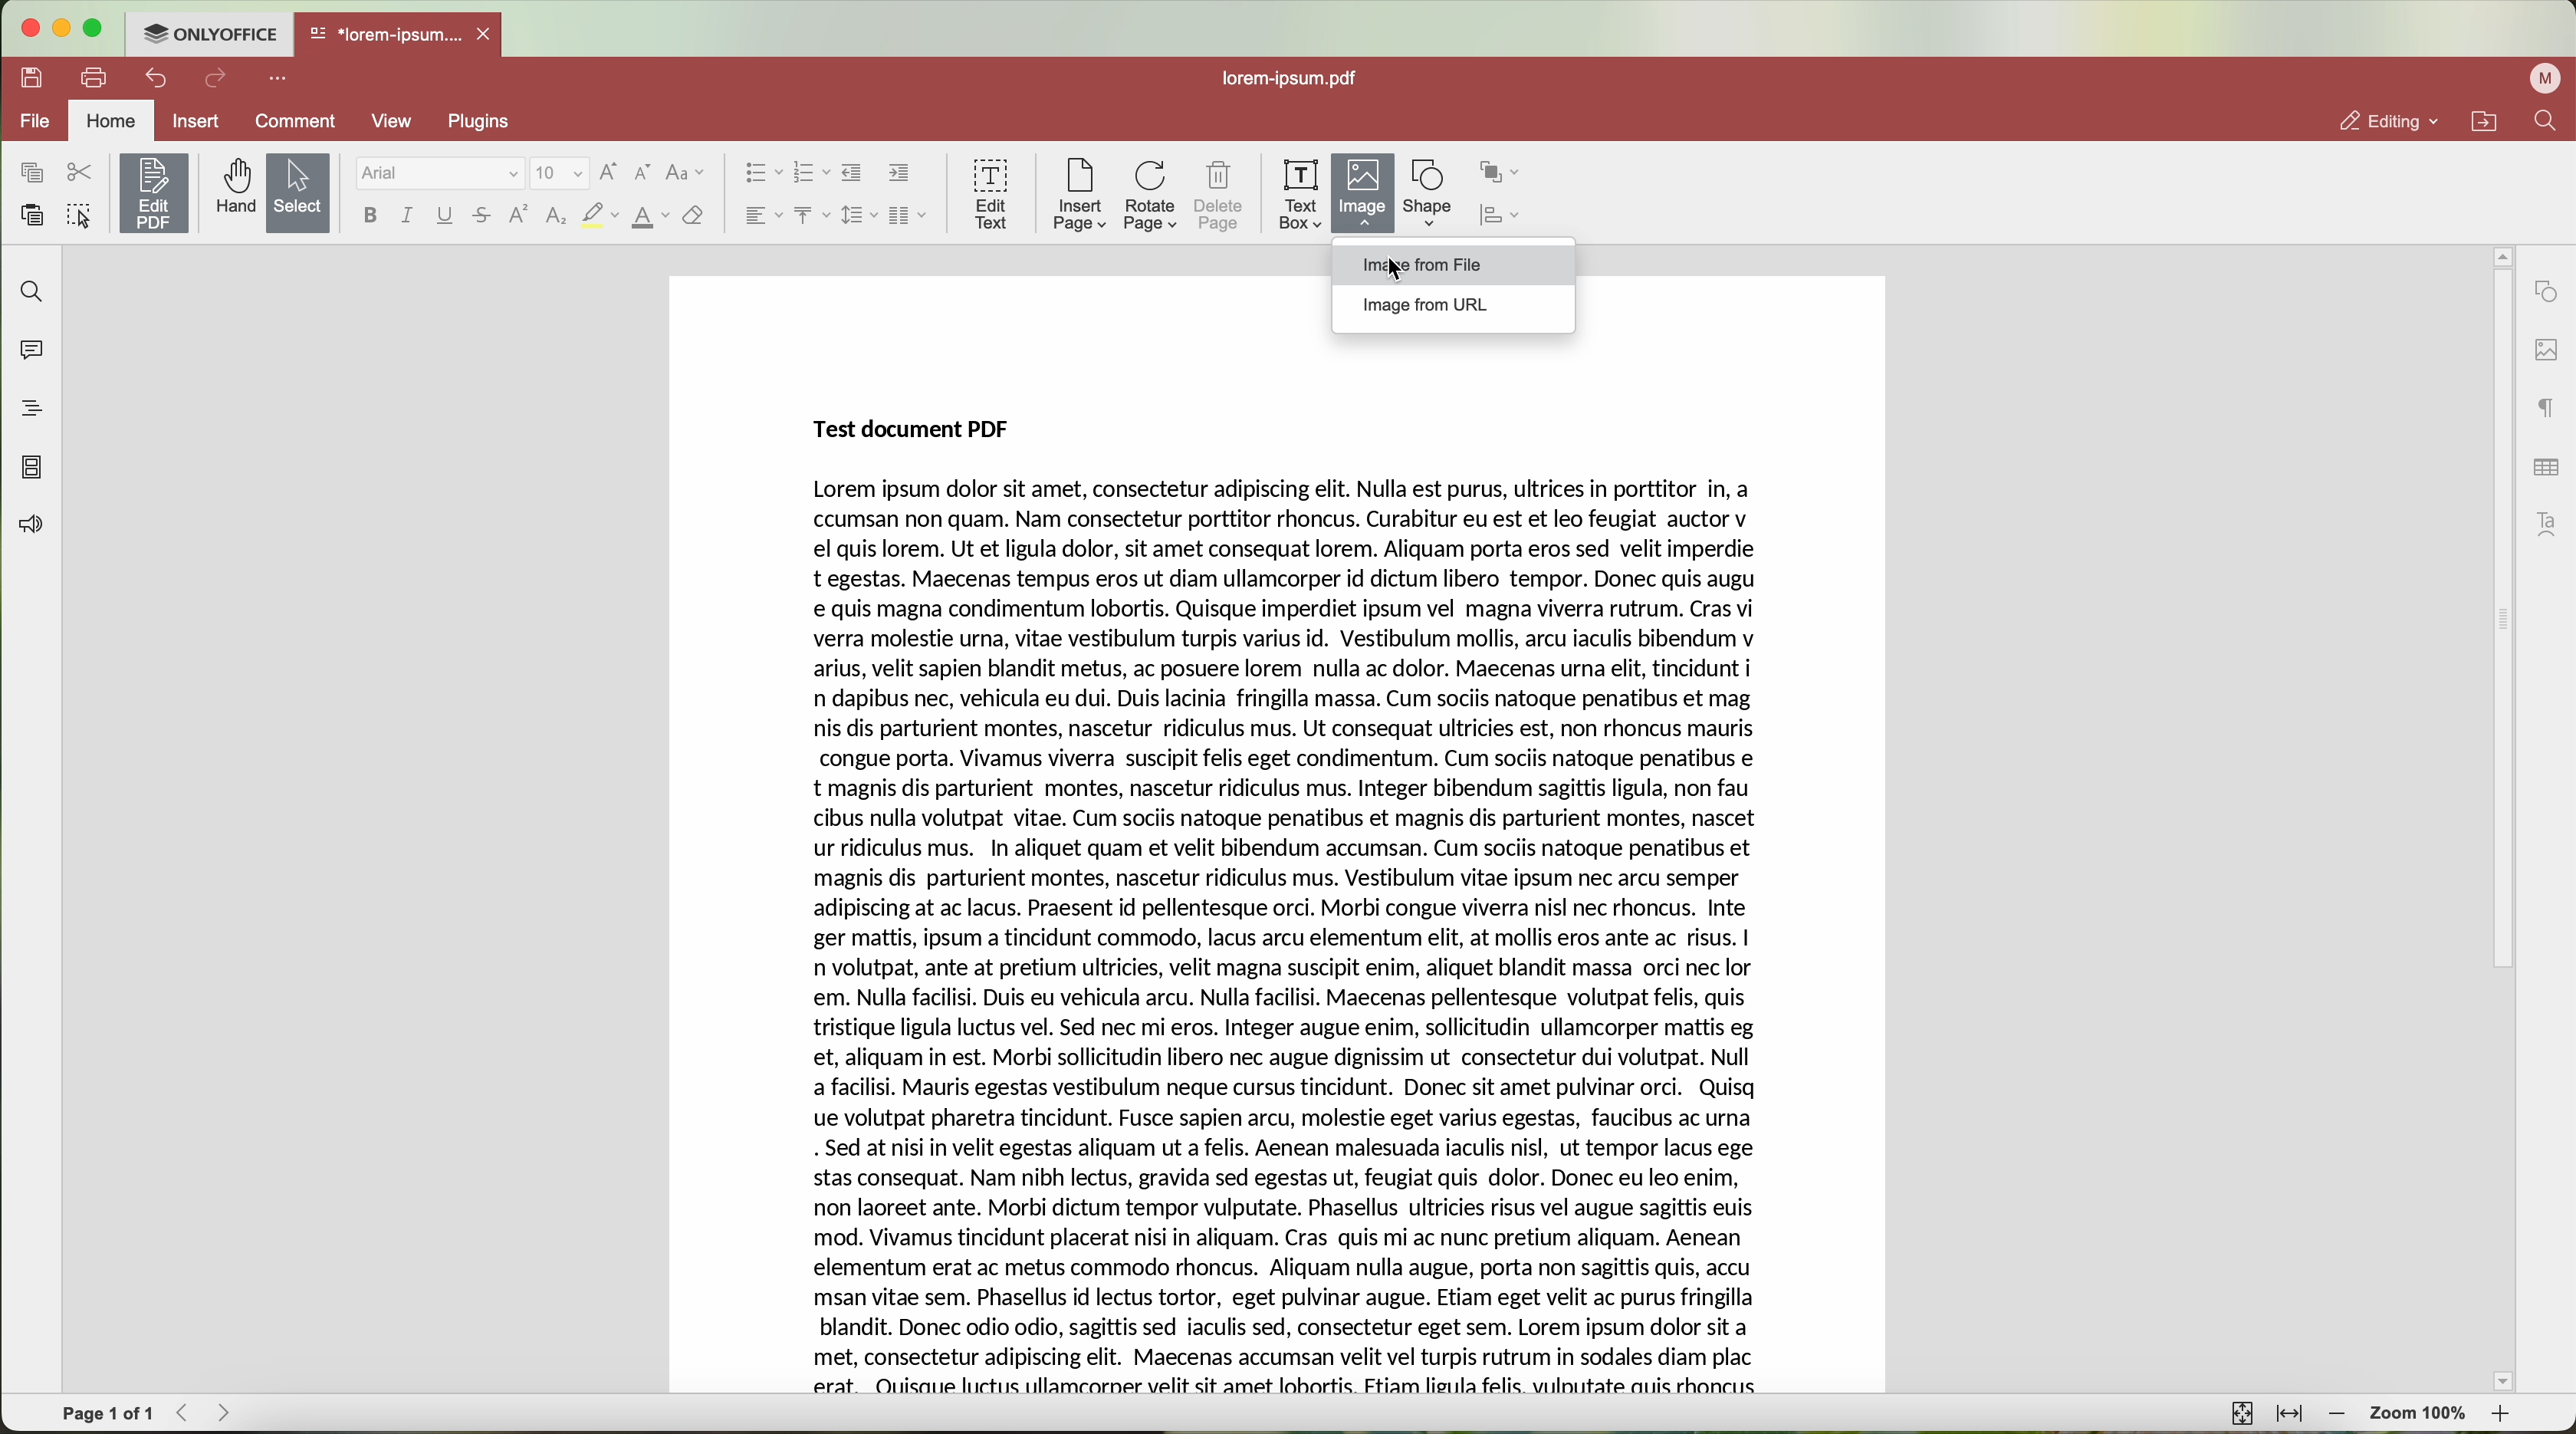 The width and height of the screenshot is (2576, 1434). I want to click on lorem-ipsum.pdf, so click(1297, 77).